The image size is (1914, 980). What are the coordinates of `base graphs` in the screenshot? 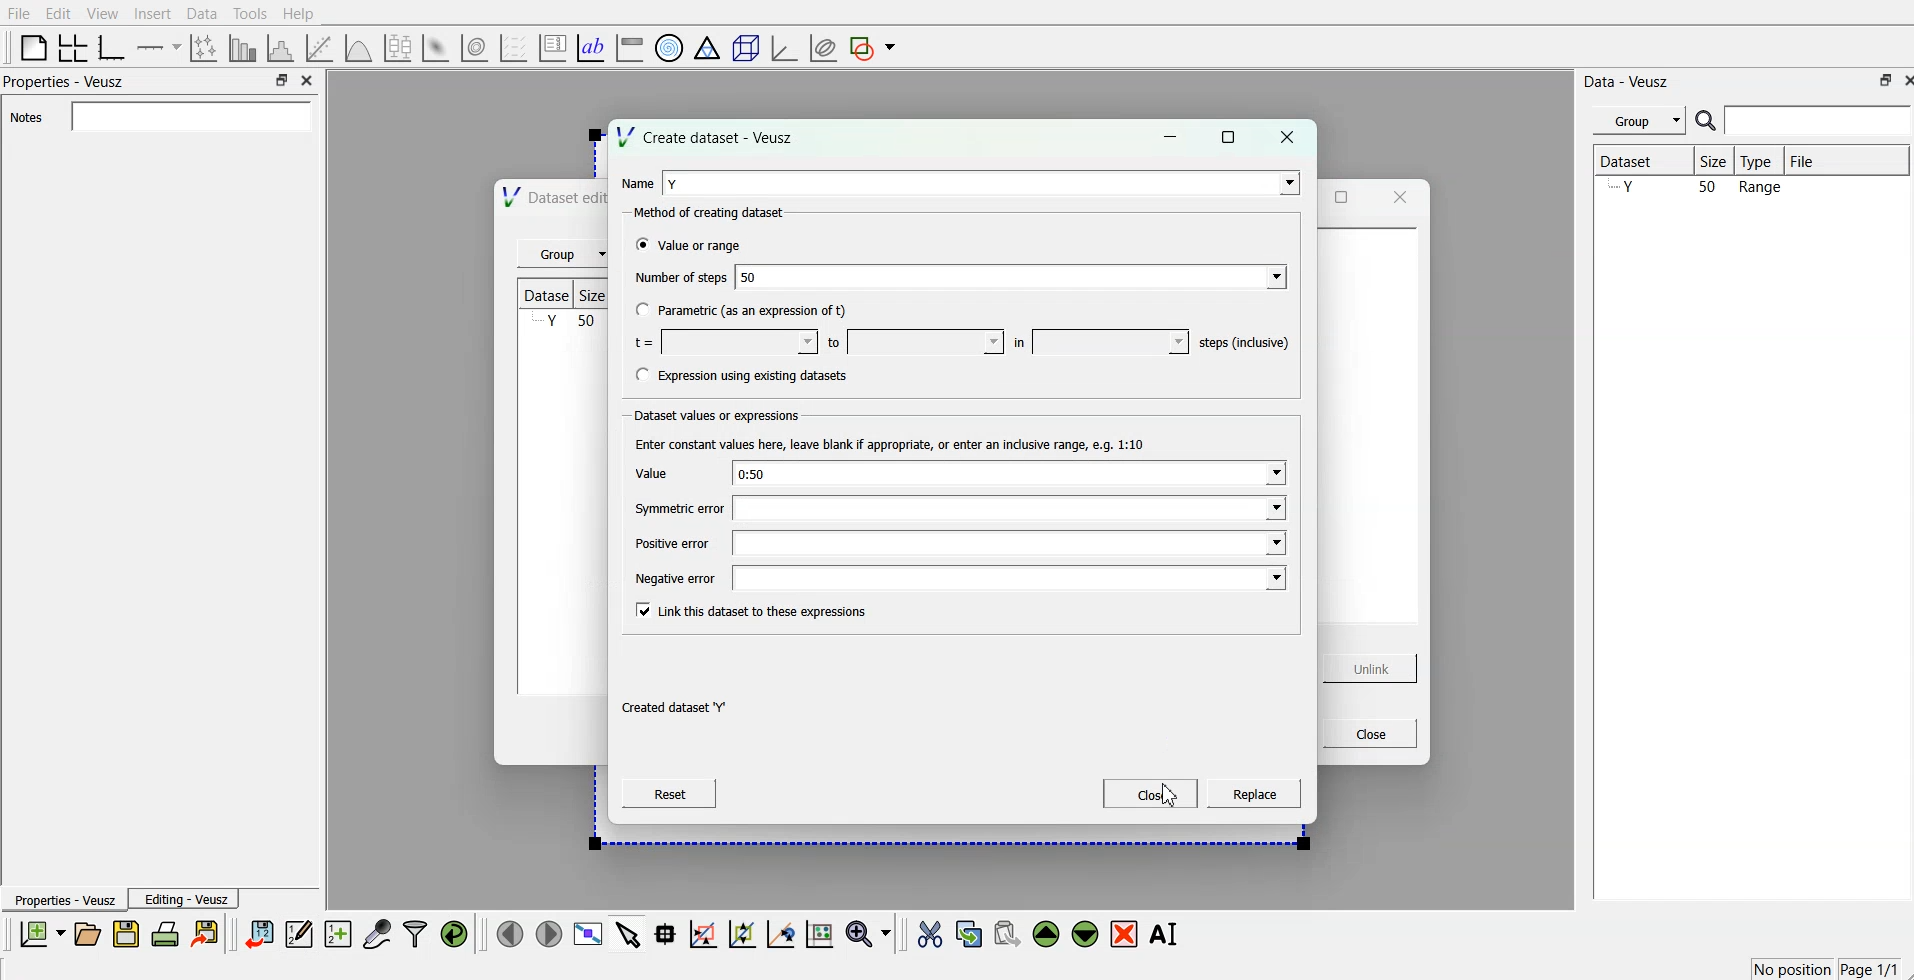 It's located at (115, 45).